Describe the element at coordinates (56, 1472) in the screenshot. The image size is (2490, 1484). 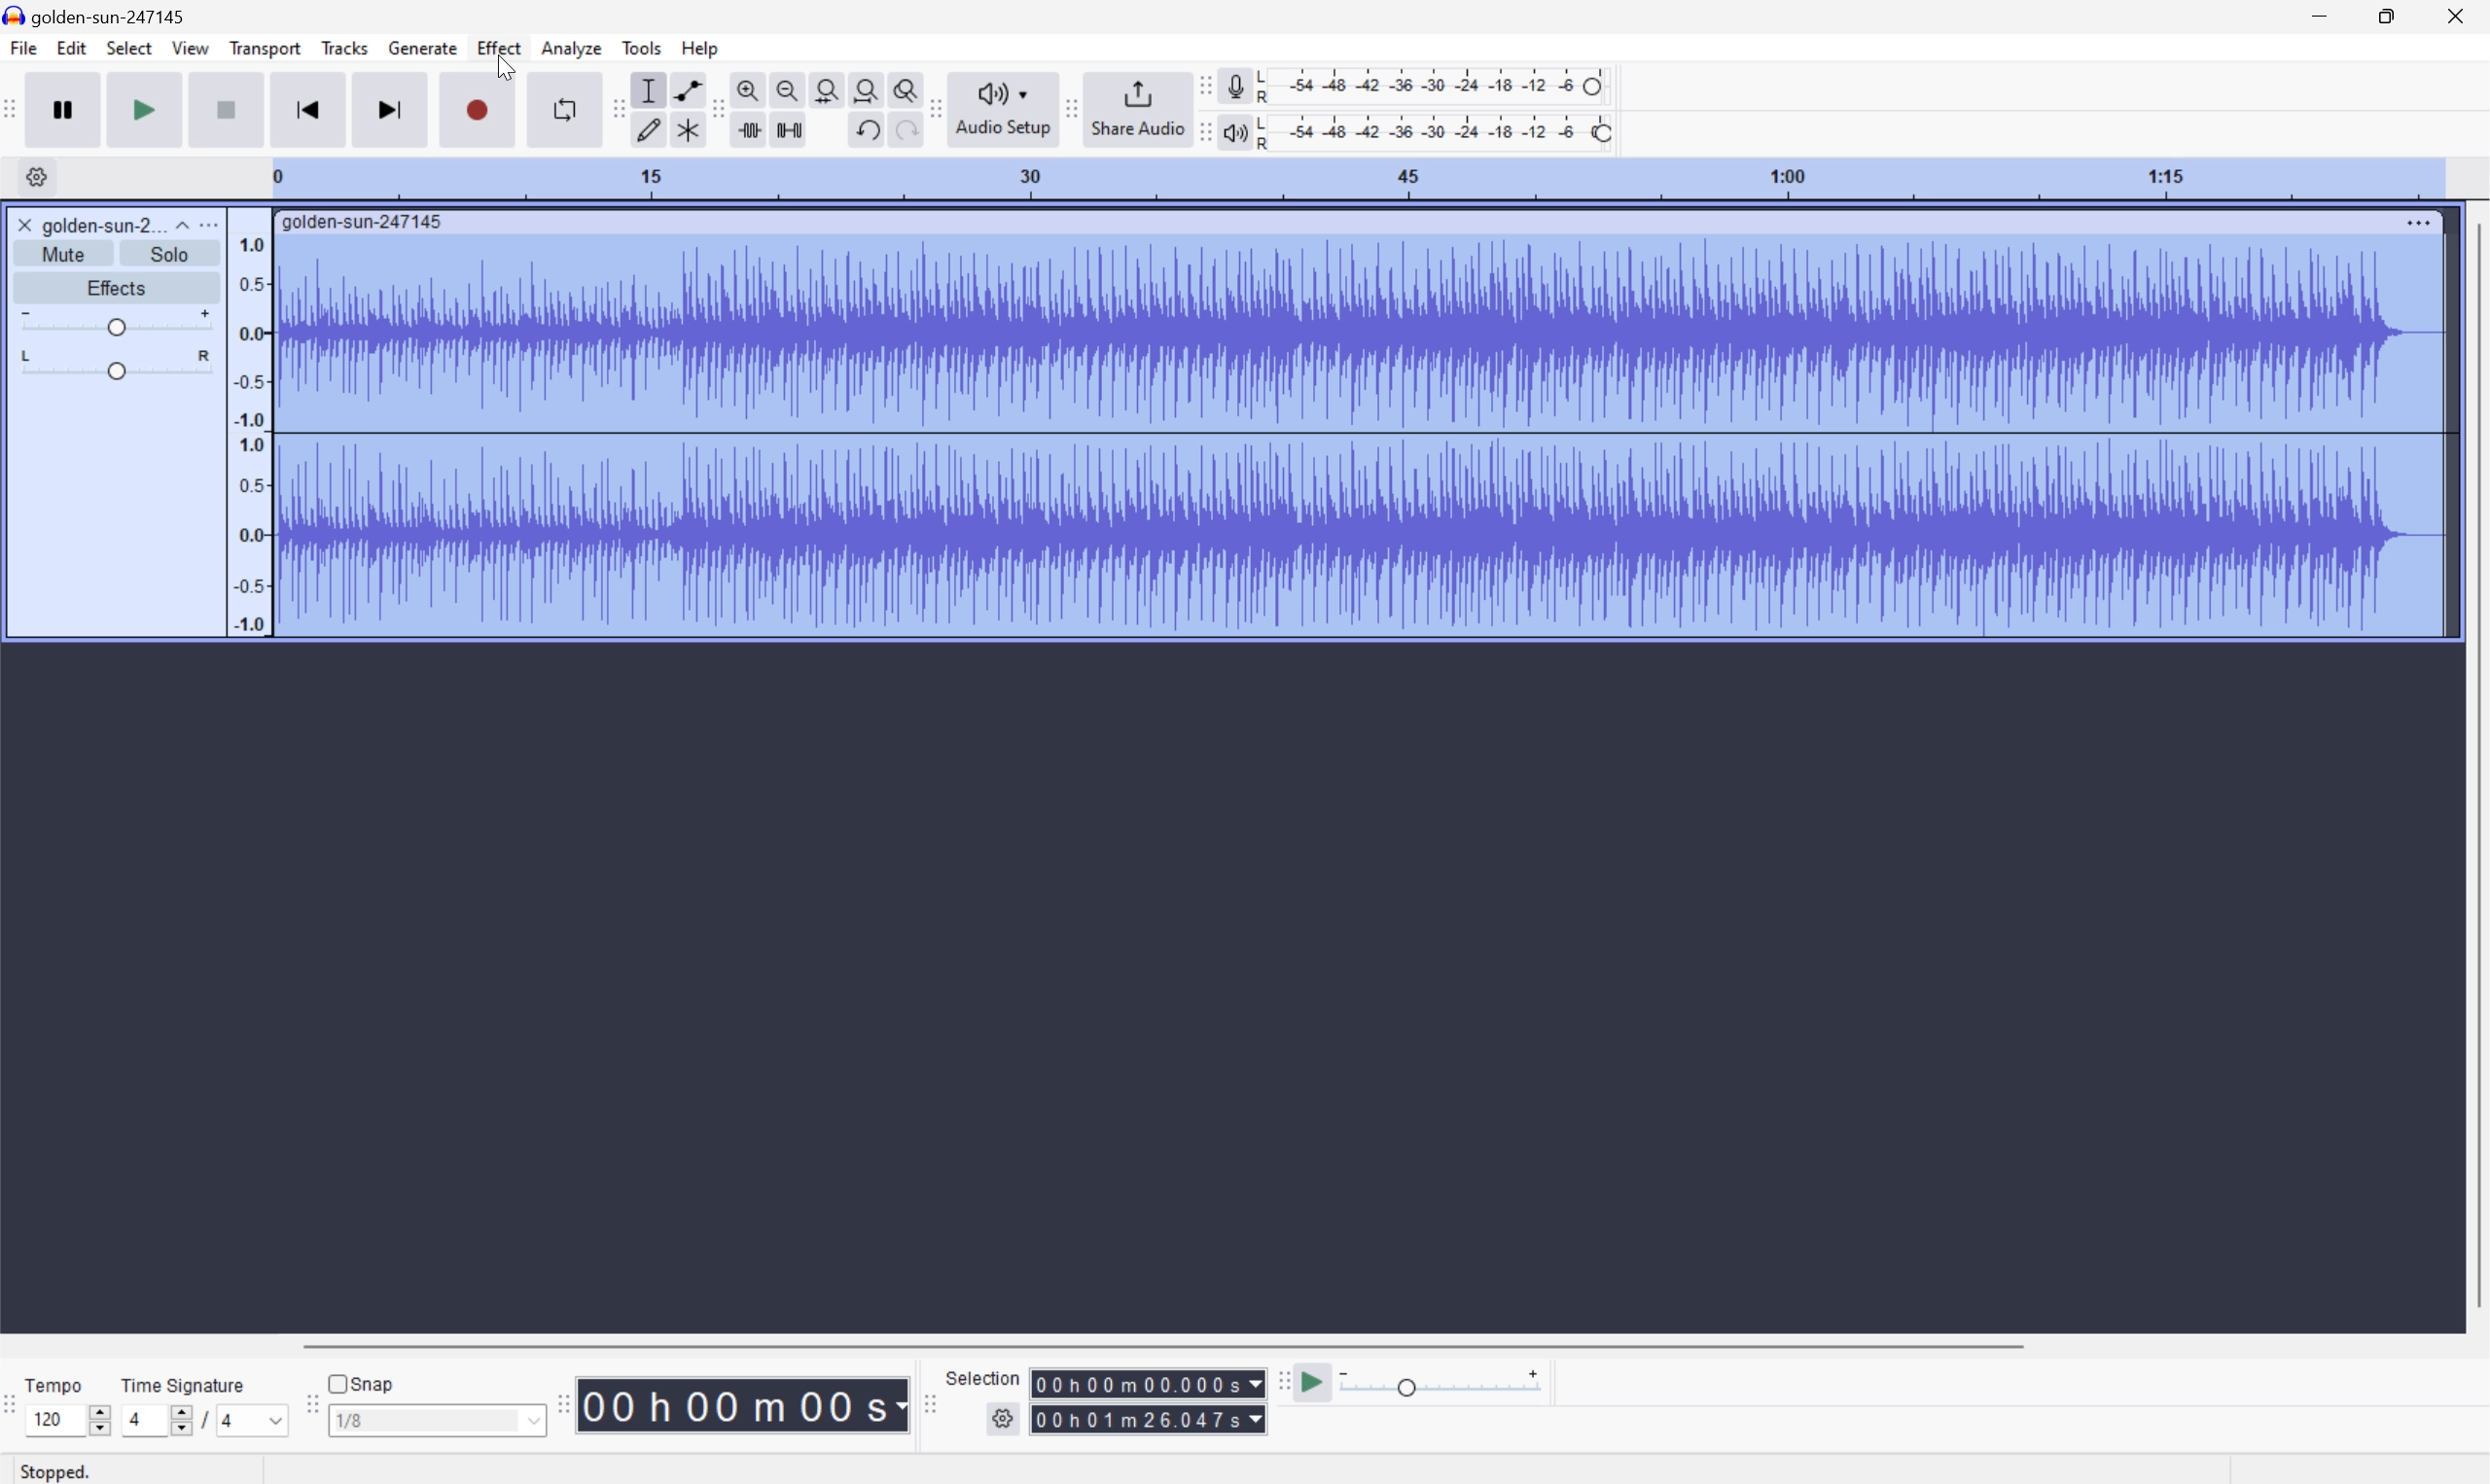
I see `Stopped` at that location.